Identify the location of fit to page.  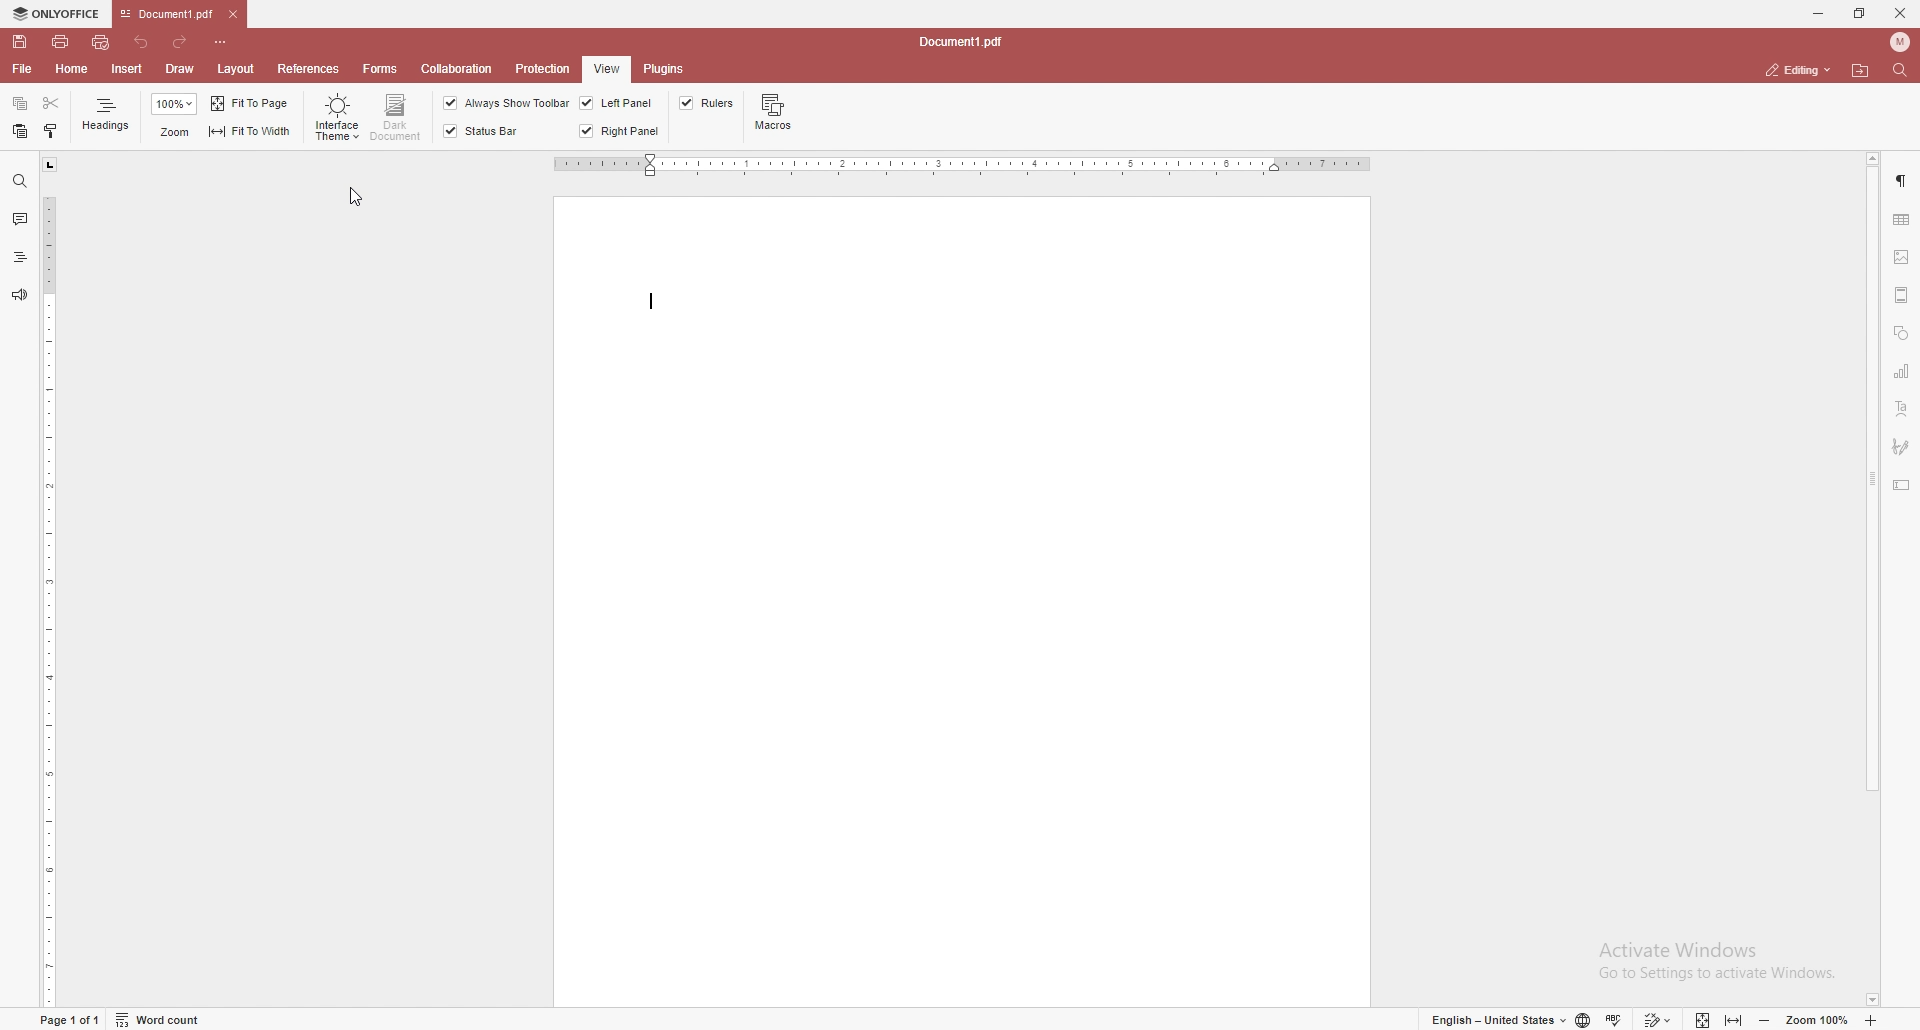
(252, 103).